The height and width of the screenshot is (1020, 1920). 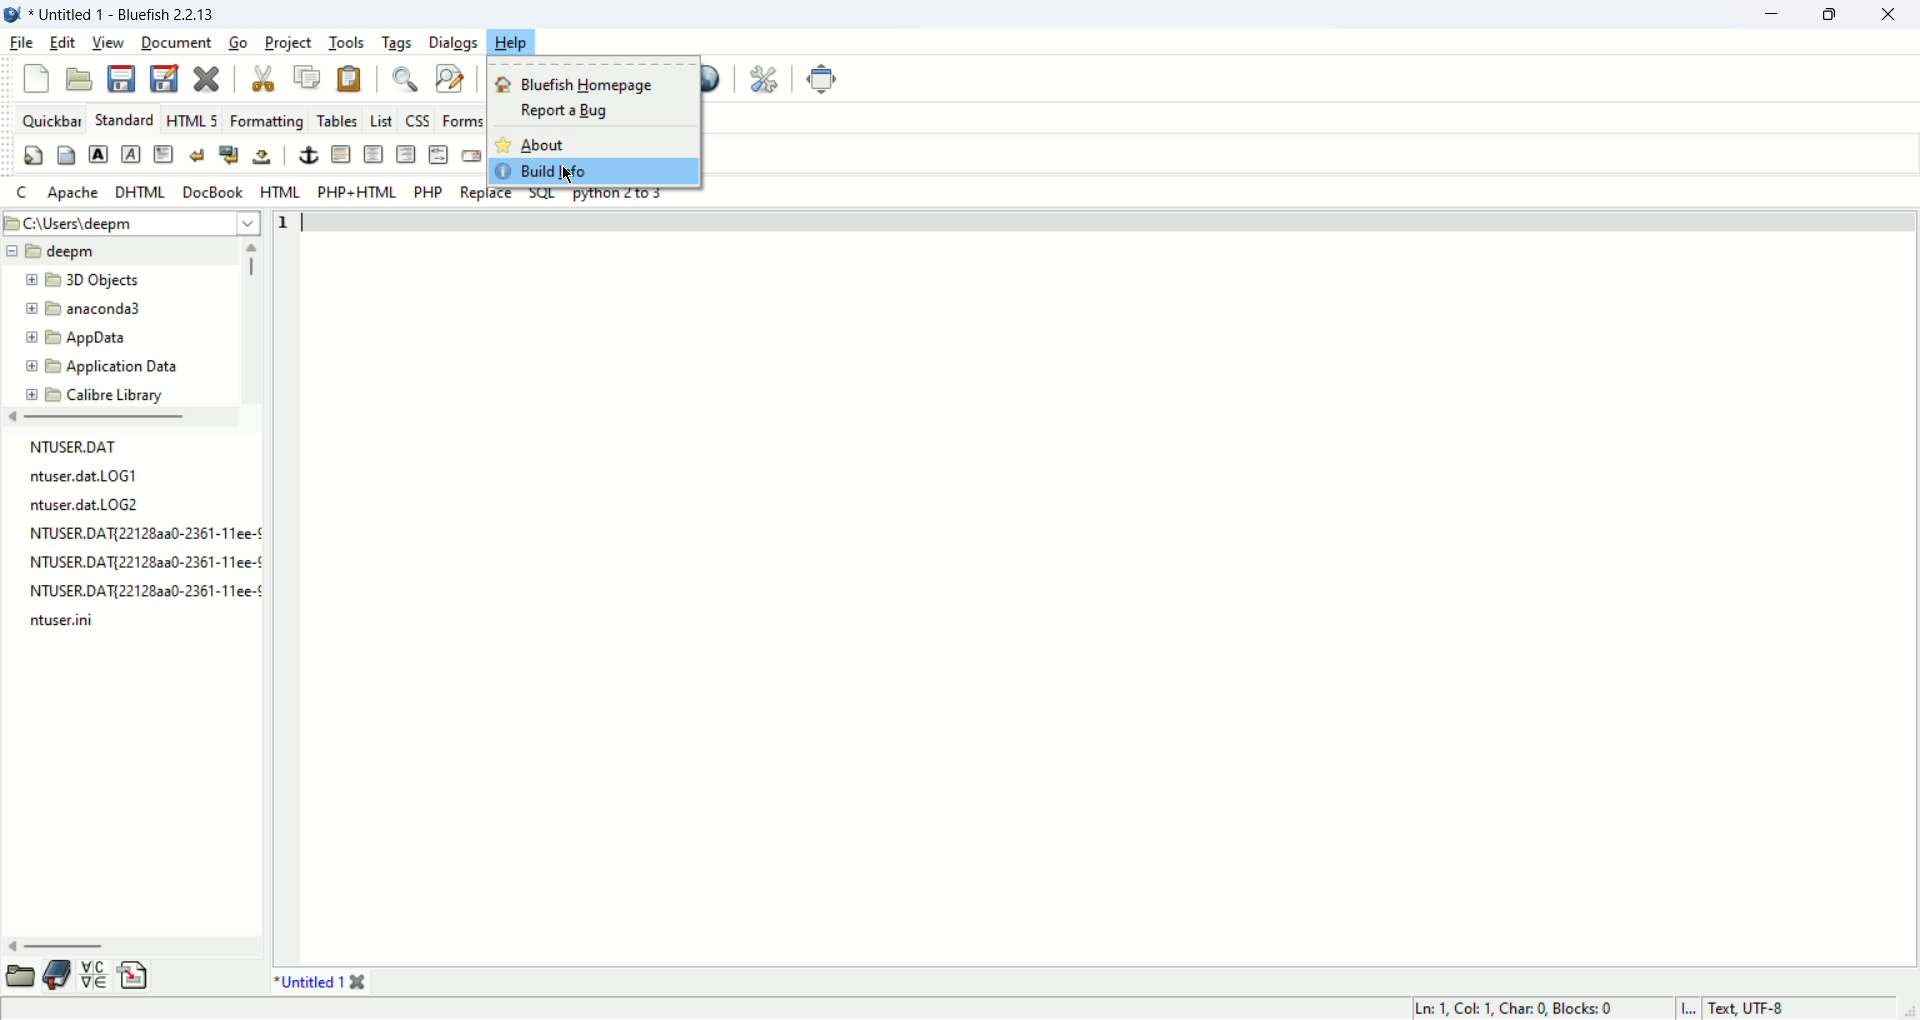 What do you see at coordinates (145, 587) in the screenshot?
I see `file name` at bounding box center [145, 587].